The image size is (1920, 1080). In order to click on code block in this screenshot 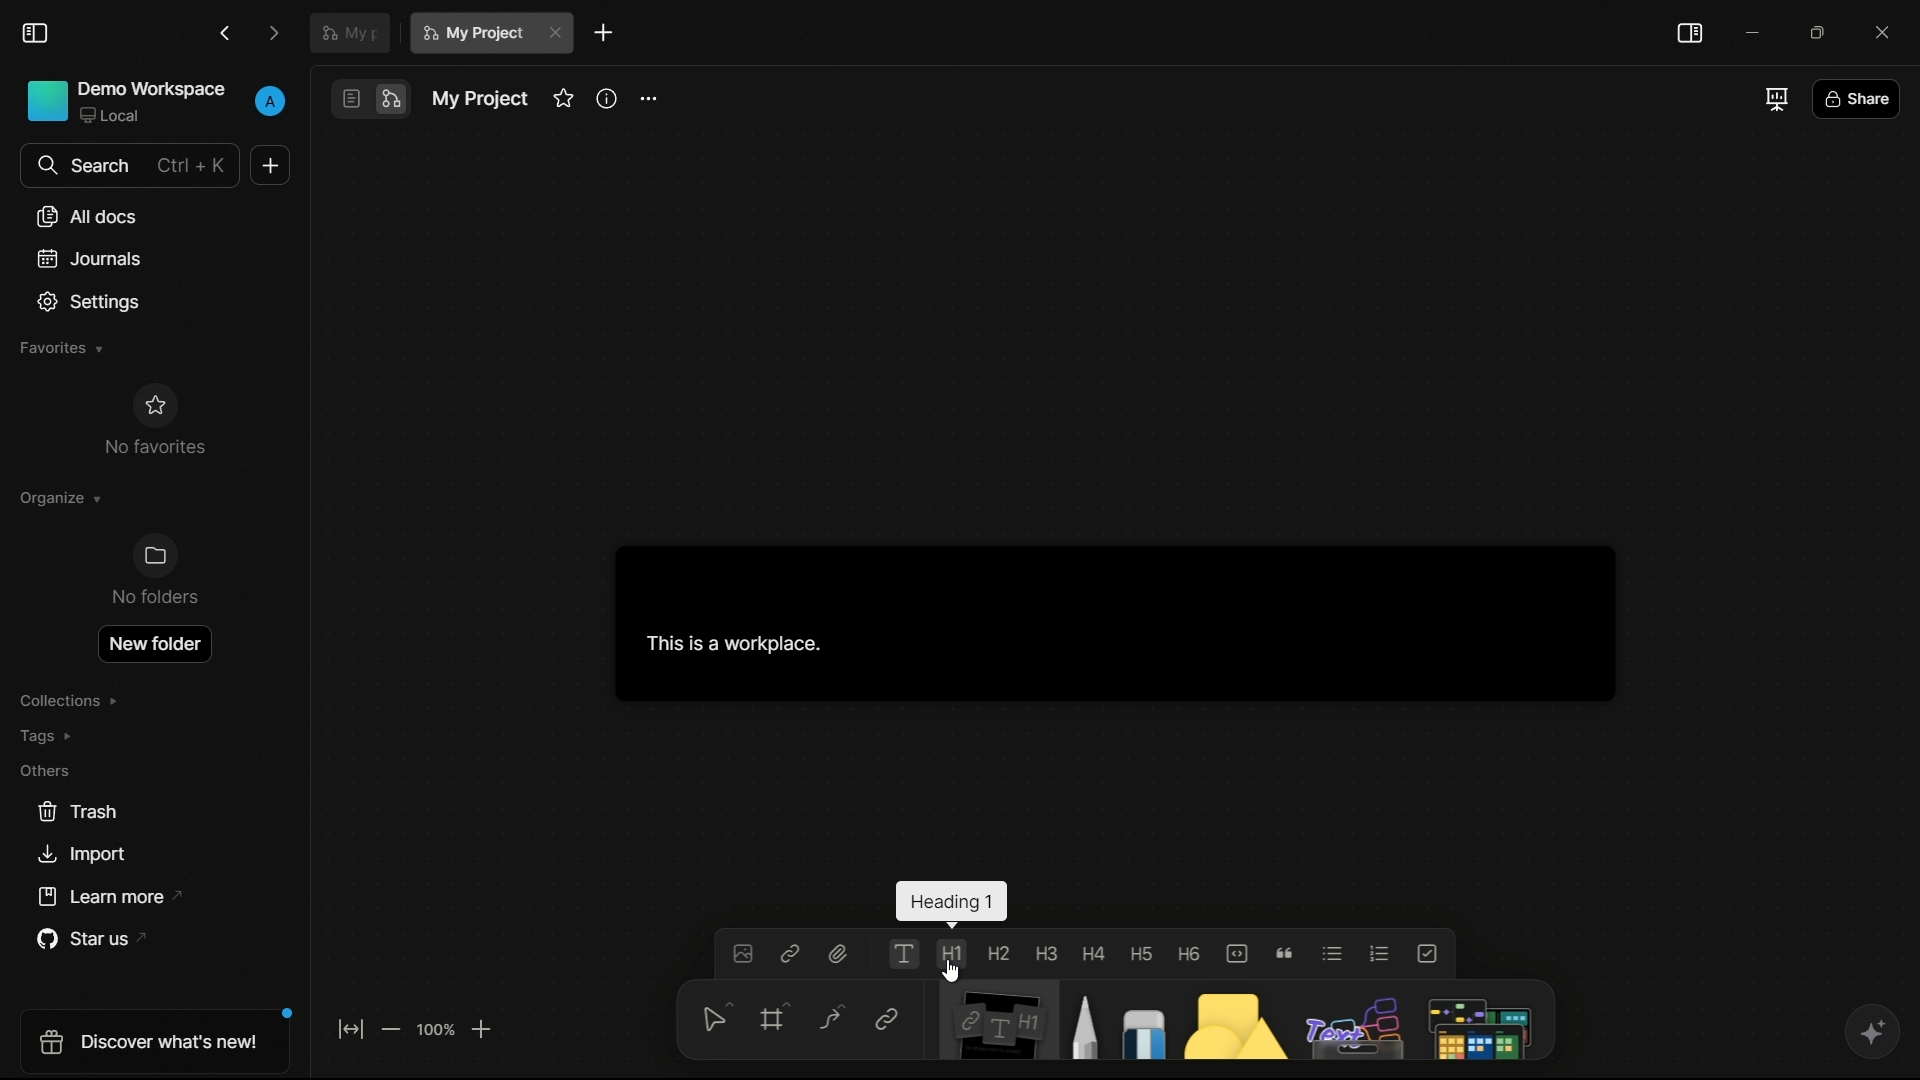, I will do `click(1238, 952)`.